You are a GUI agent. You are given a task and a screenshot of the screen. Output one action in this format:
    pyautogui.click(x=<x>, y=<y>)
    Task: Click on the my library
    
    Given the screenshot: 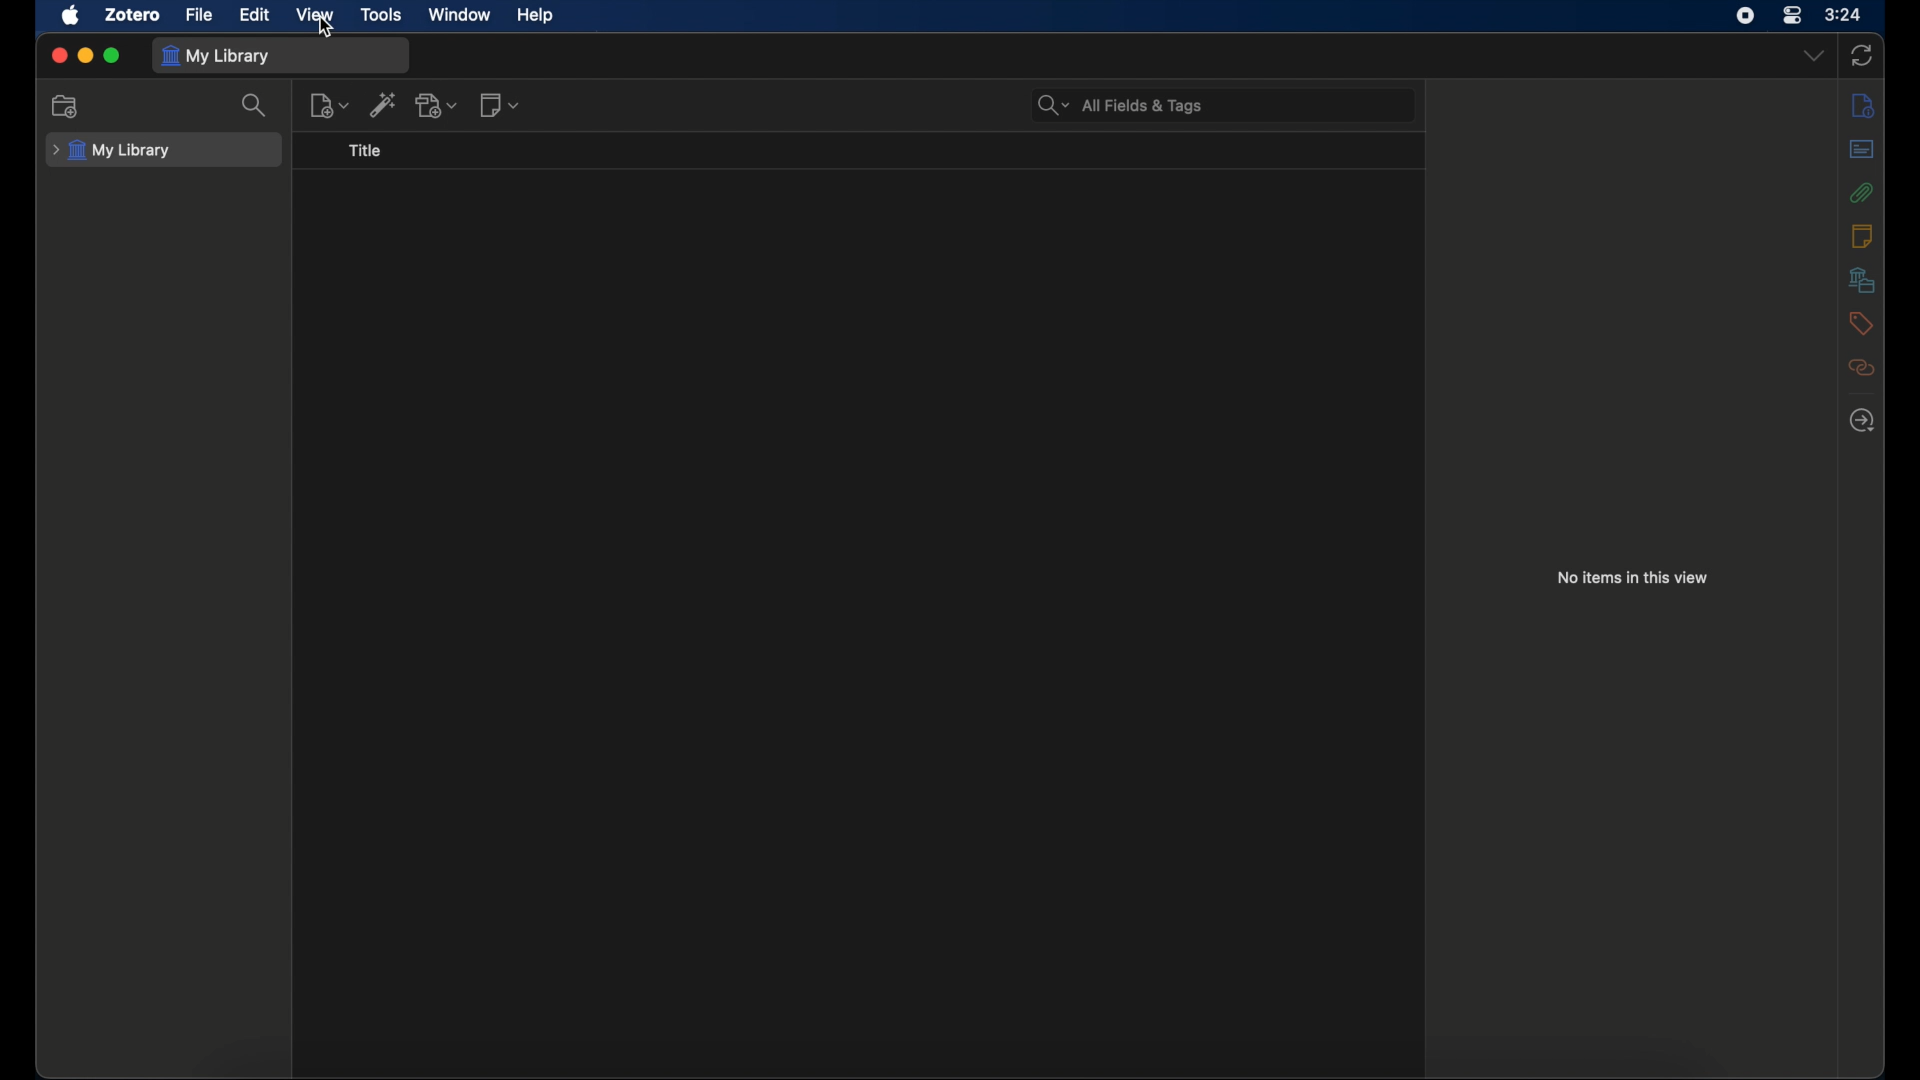 What is the action you would take?
    pyautogui.click(x=112, y=151)
    